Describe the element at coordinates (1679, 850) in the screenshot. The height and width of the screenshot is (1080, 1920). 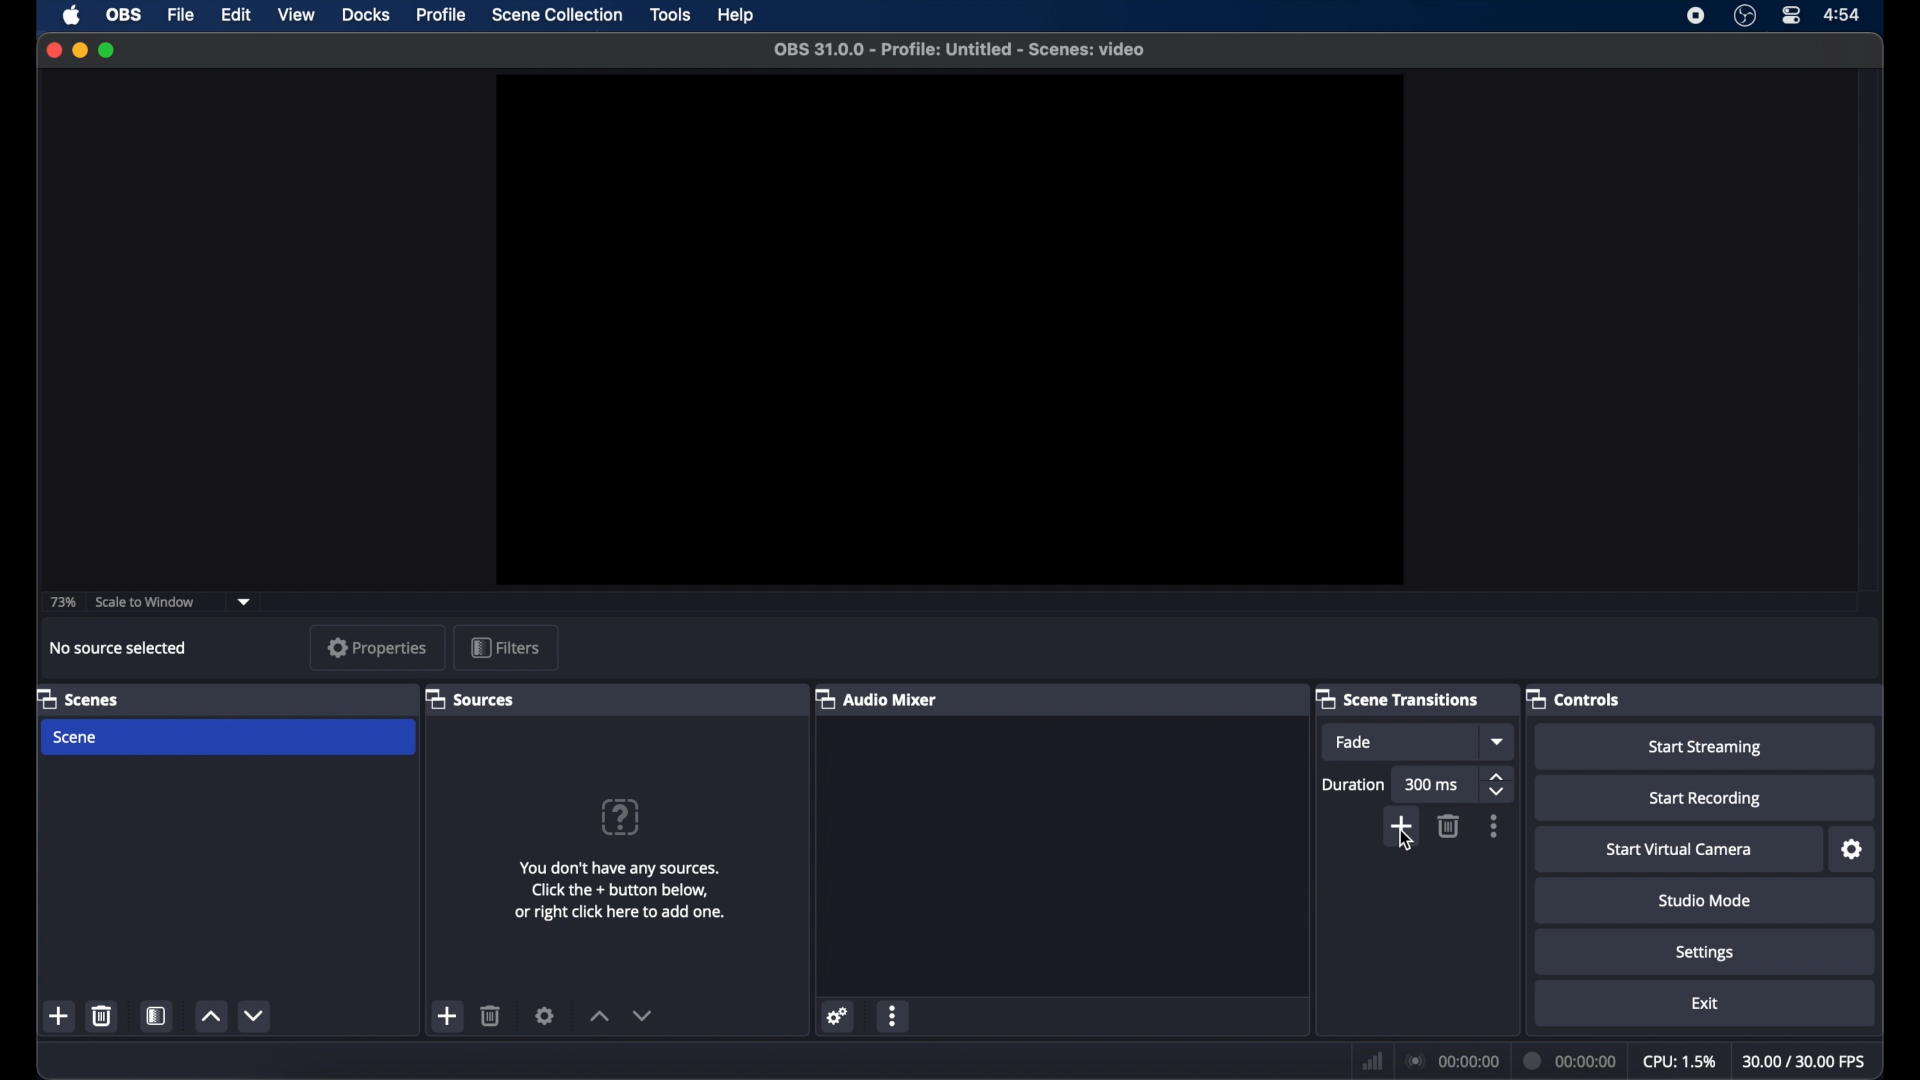
I see `startvirtual camera` at that location.